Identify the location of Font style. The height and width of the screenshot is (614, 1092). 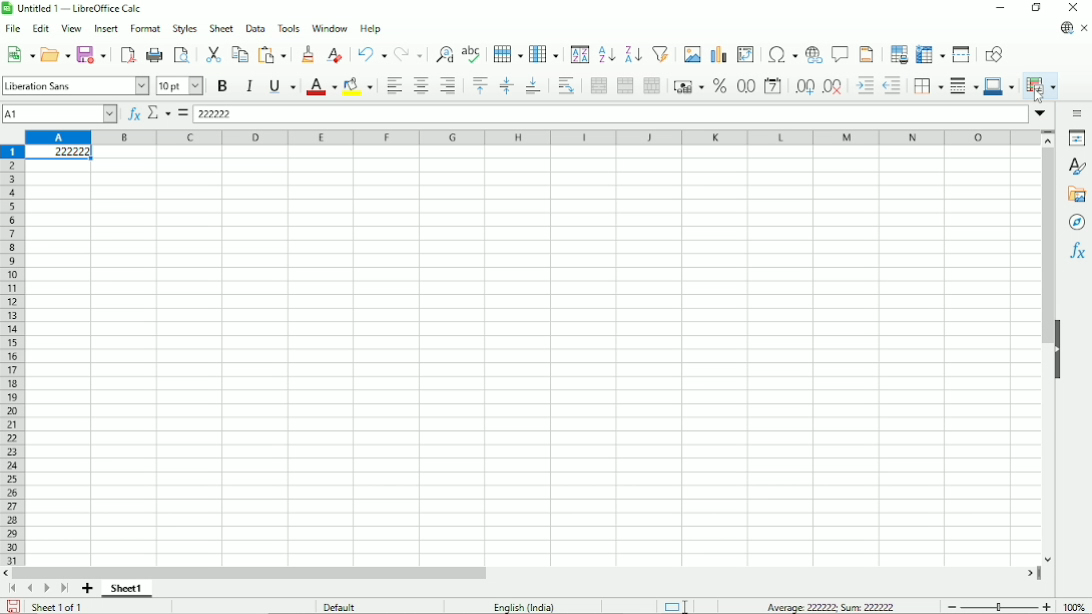
(75, 86).